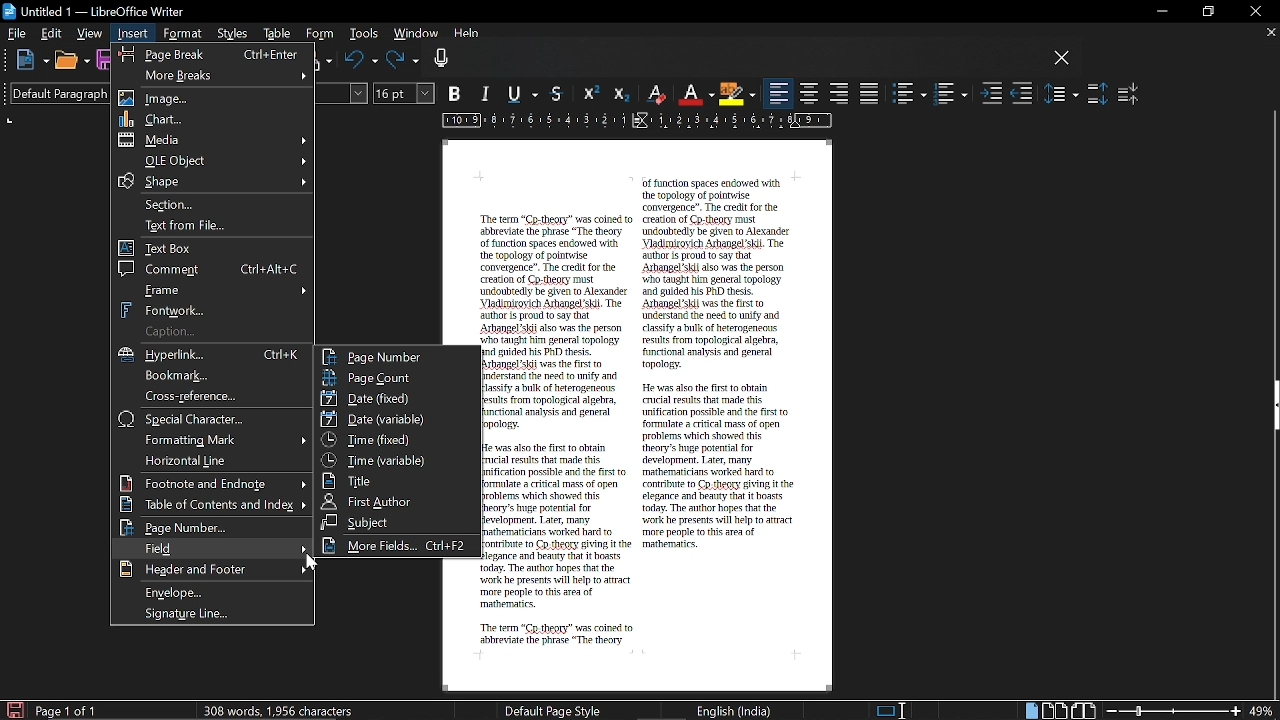 This screenshot has width=1280, height=720. Describe the element at coordinates (214, 248) in the screenshot. I see `Text box` at that location.